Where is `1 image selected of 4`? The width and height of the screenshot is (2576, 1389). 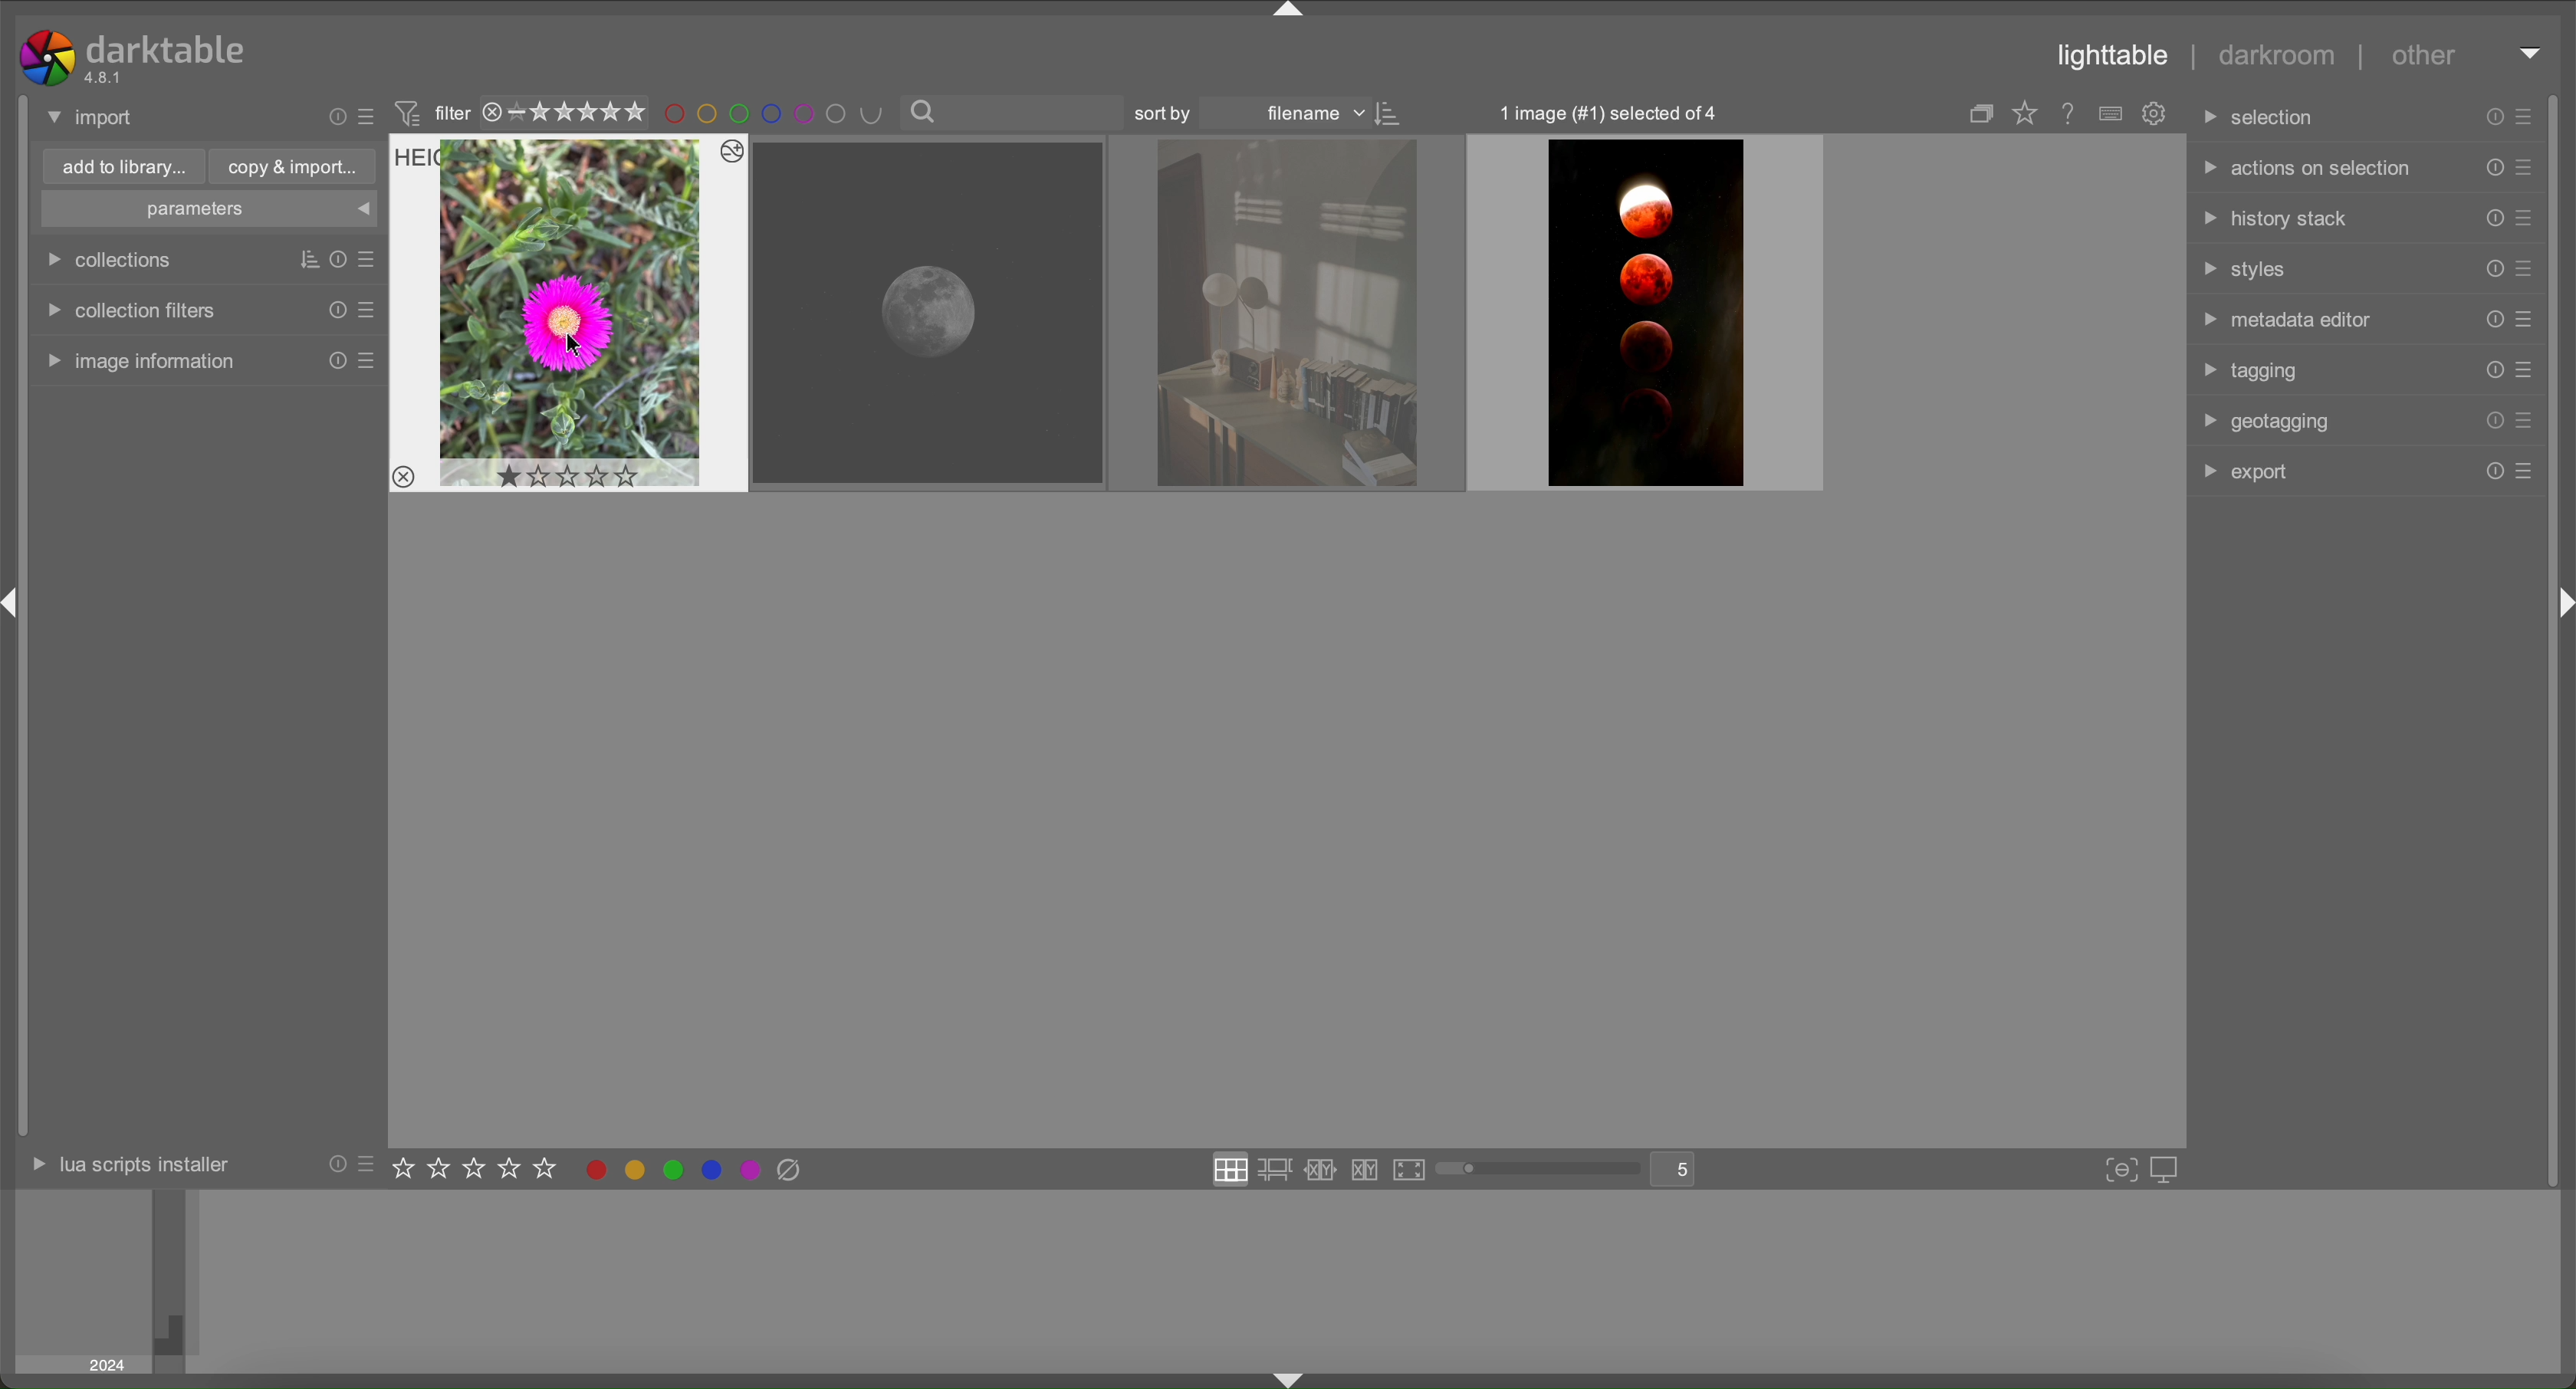 1 image selected of 4 is located at coordinates (1612, 112).